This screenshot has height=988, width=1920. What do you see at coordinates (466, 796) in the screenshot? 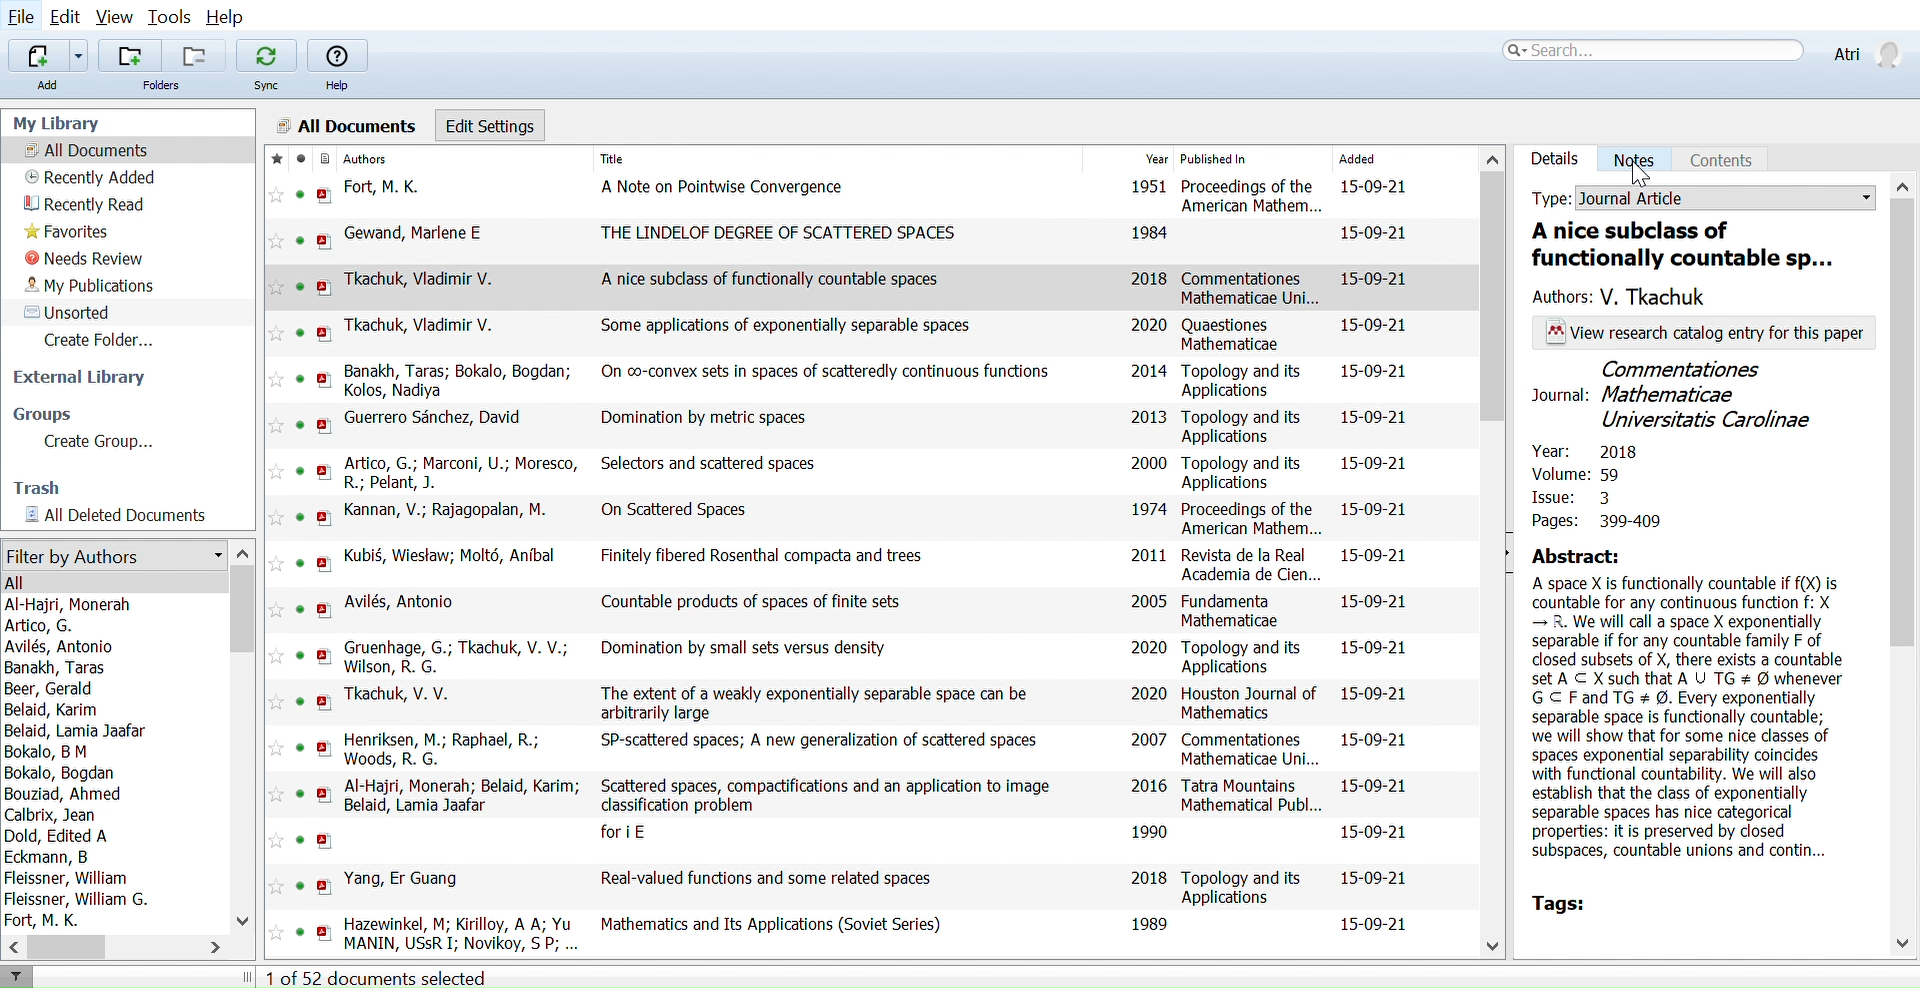
I see `Al-Hajri, Monerah; Belaid, Karim; Belaid, Lamia Jaafar` at bounding box center [466, 796].